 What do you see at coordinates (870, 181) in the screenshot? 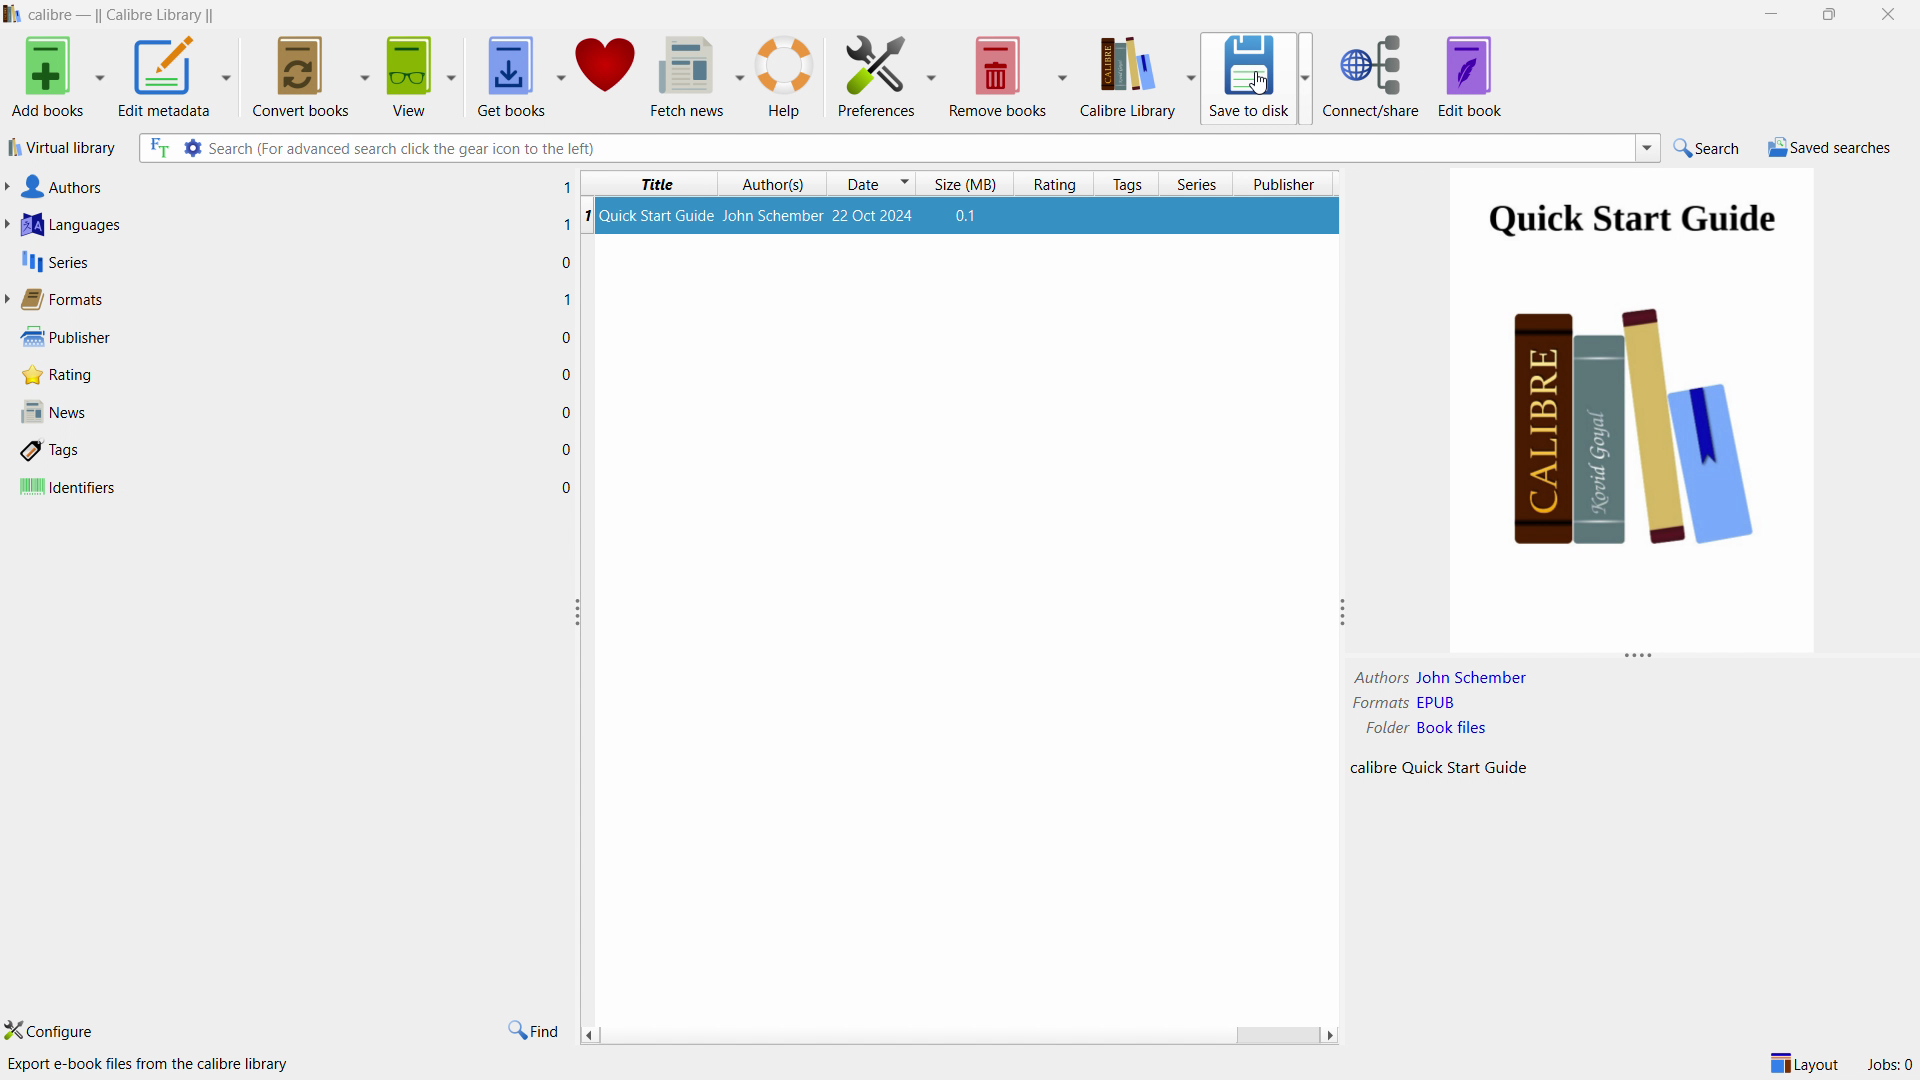
I see `Date` at bounding box center [870, 181].